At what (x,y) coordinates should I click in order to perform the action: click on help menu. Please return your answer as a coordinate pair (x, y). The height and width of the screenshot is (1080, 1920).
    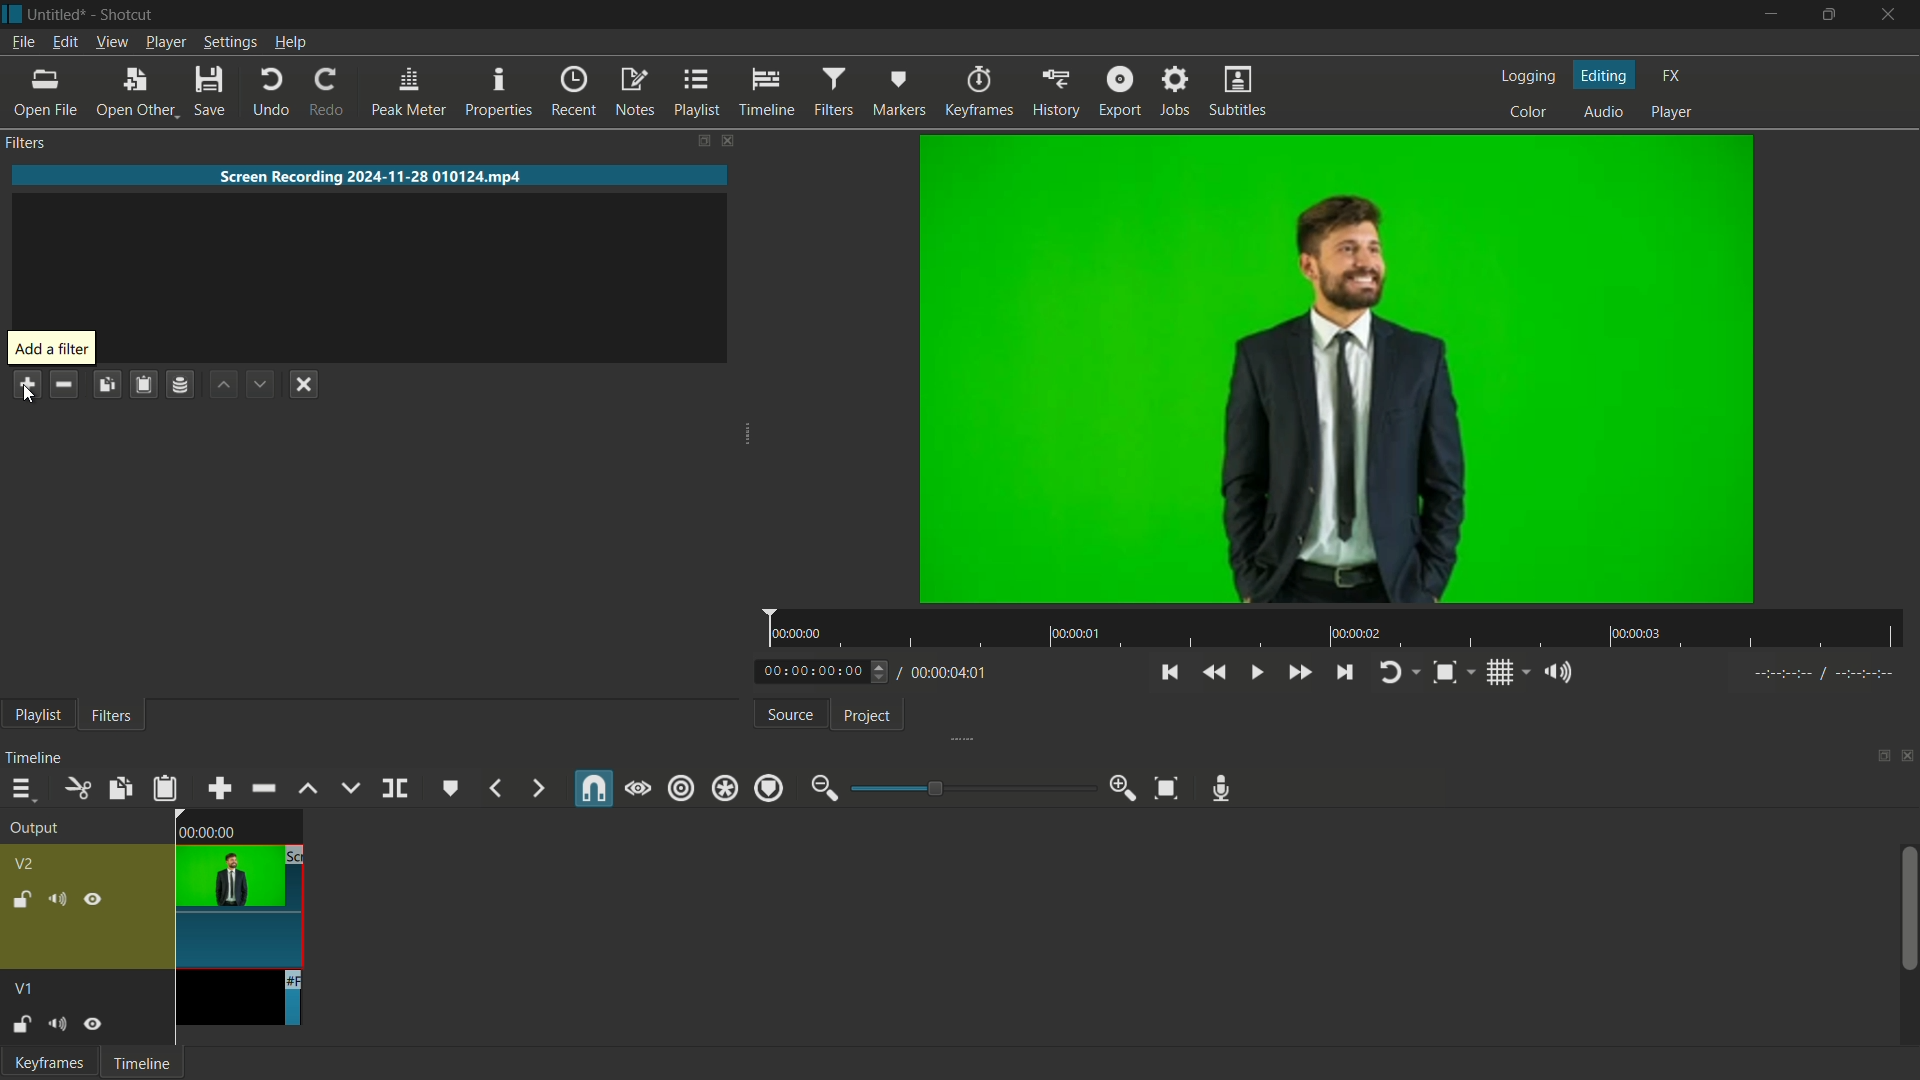
    Looking at the image, I should click on (290, 43).